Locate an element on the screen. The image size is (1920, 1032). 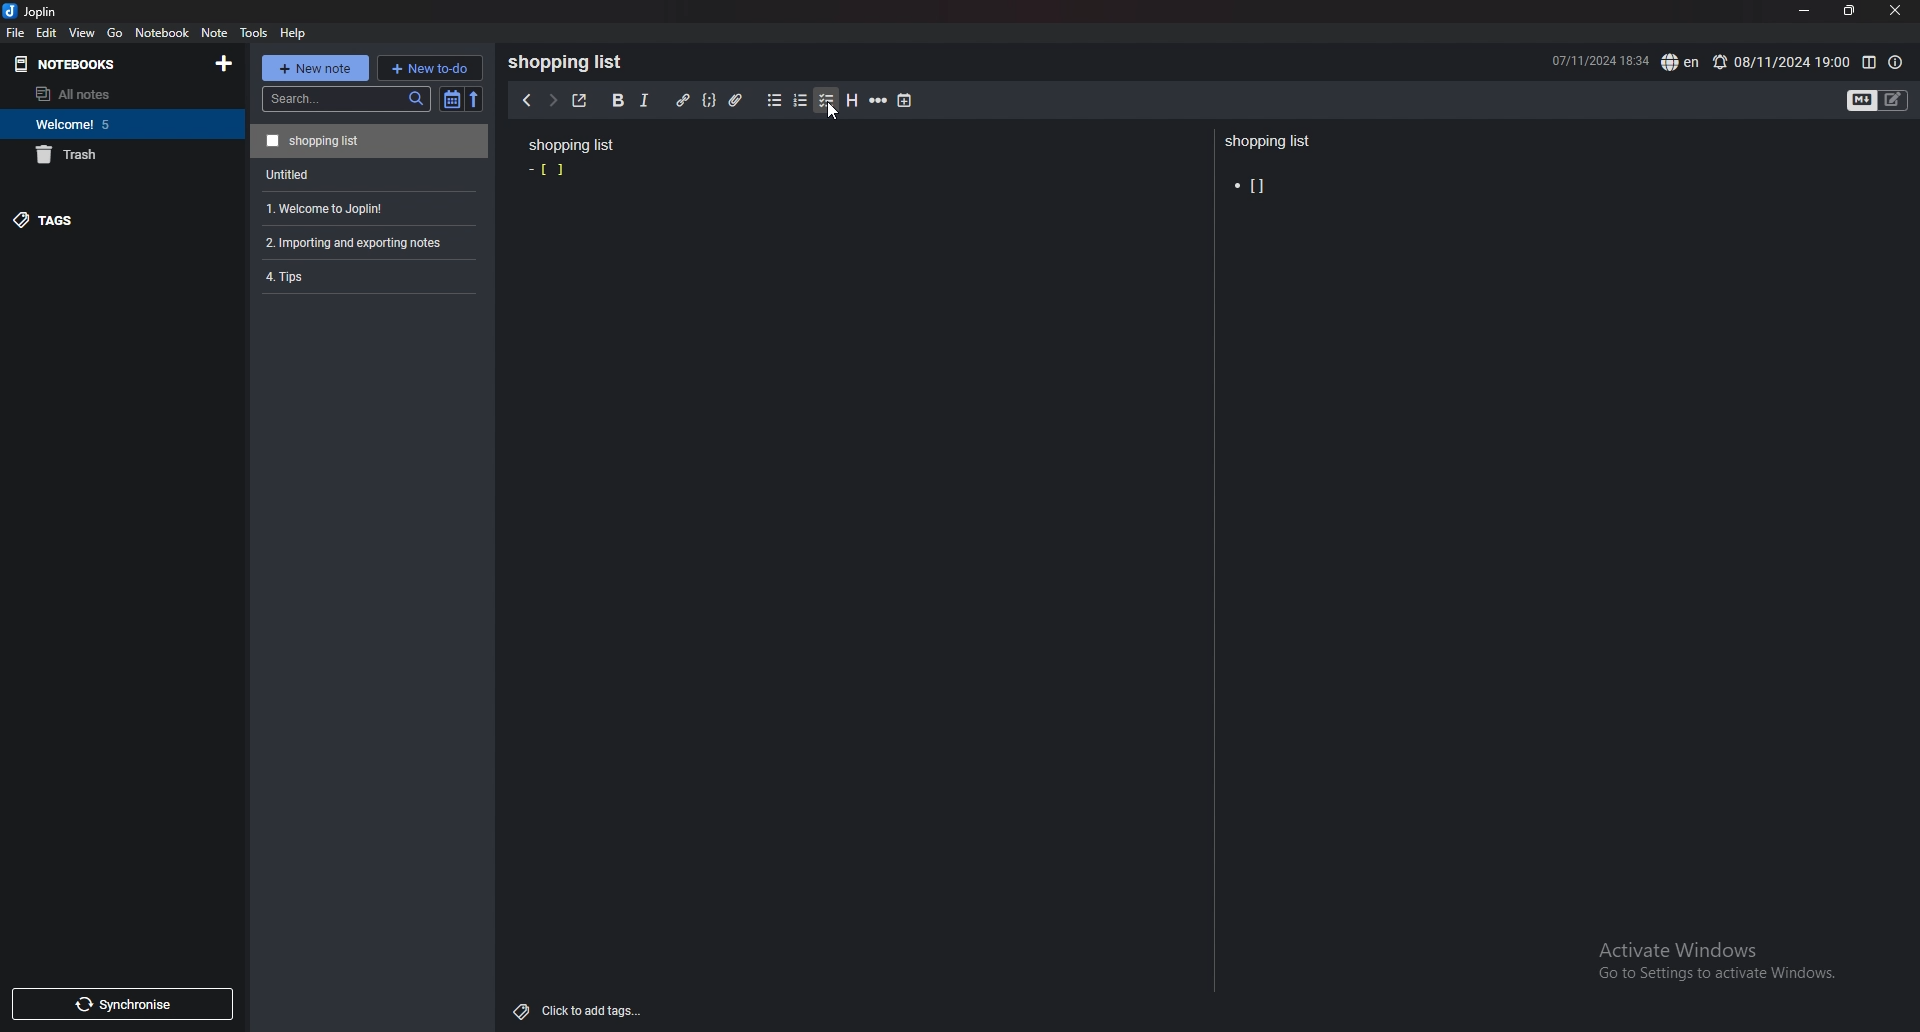
Shopping list is located at coordinates (570, 145).